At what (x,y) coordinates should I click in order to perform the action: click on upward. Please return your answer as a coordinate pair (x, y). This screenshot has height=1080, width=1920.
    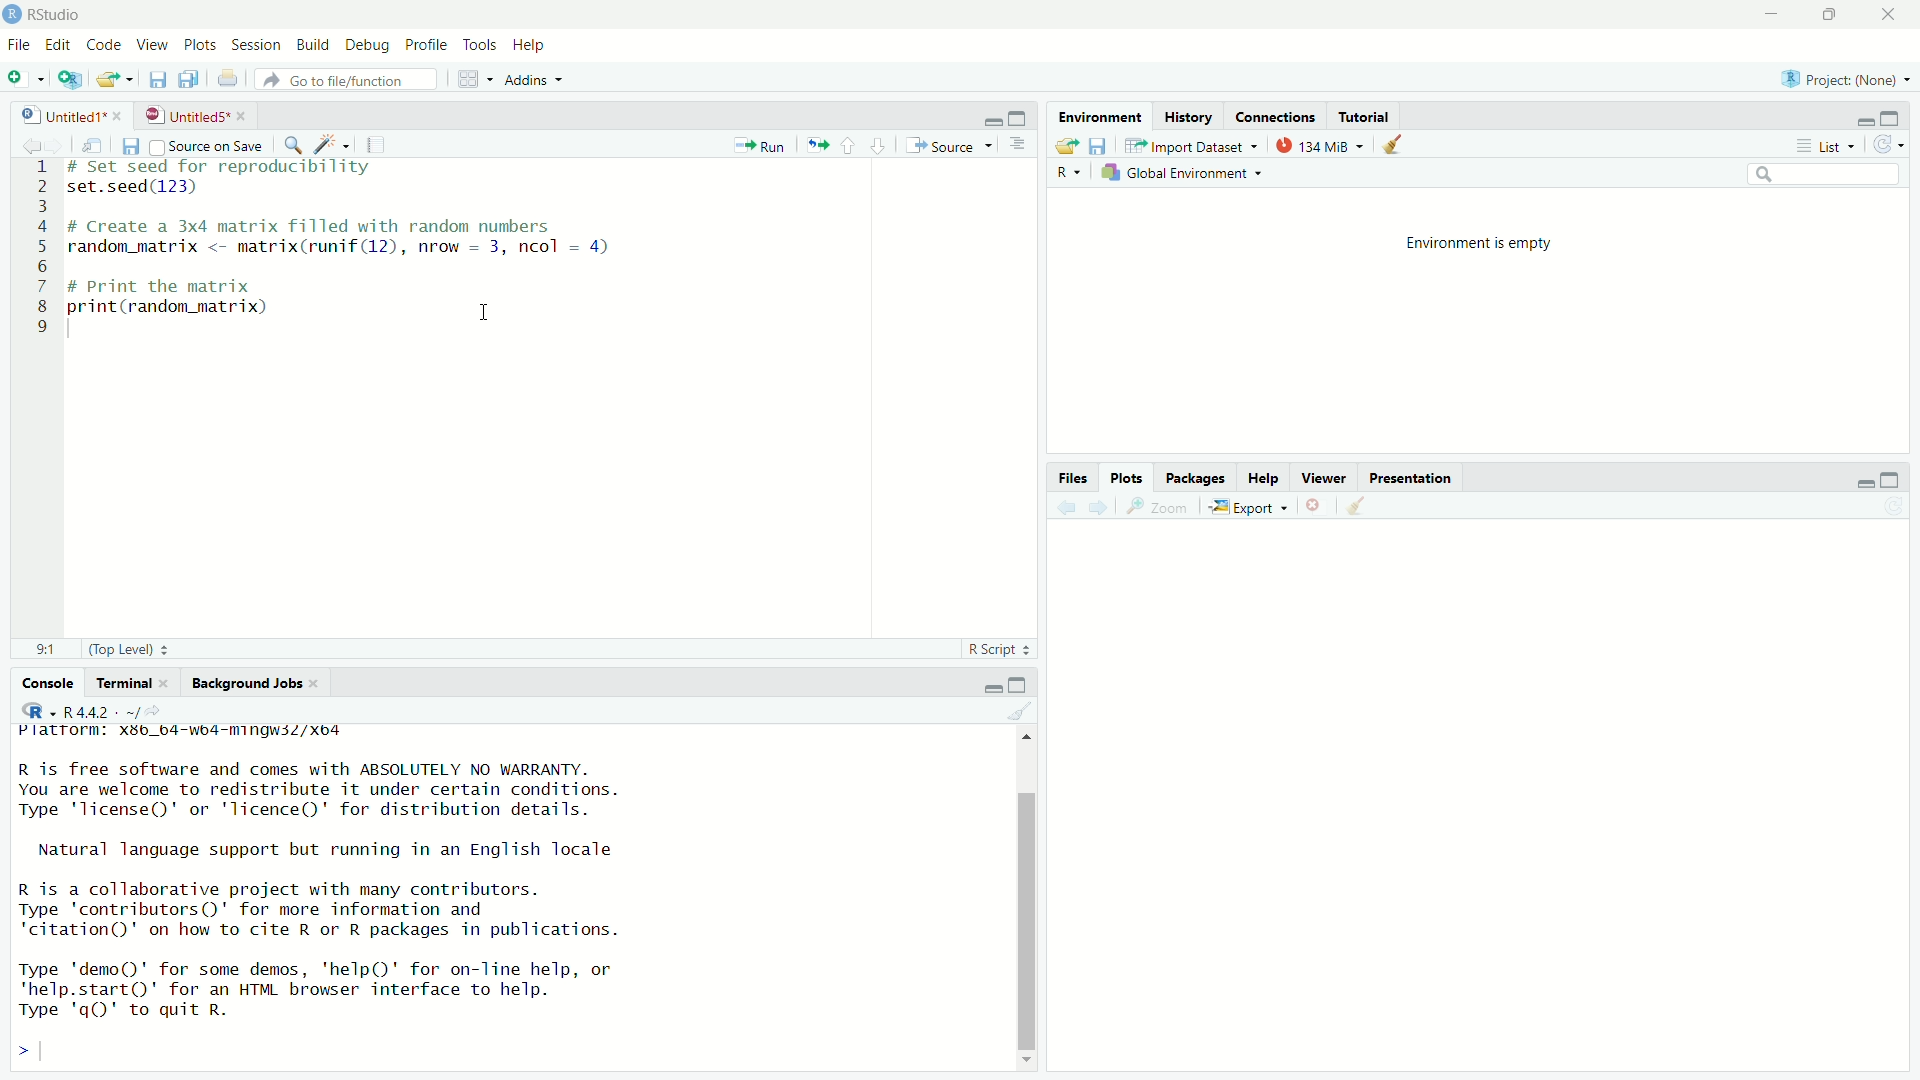
    Looking at the image, I should click on (849, 144).